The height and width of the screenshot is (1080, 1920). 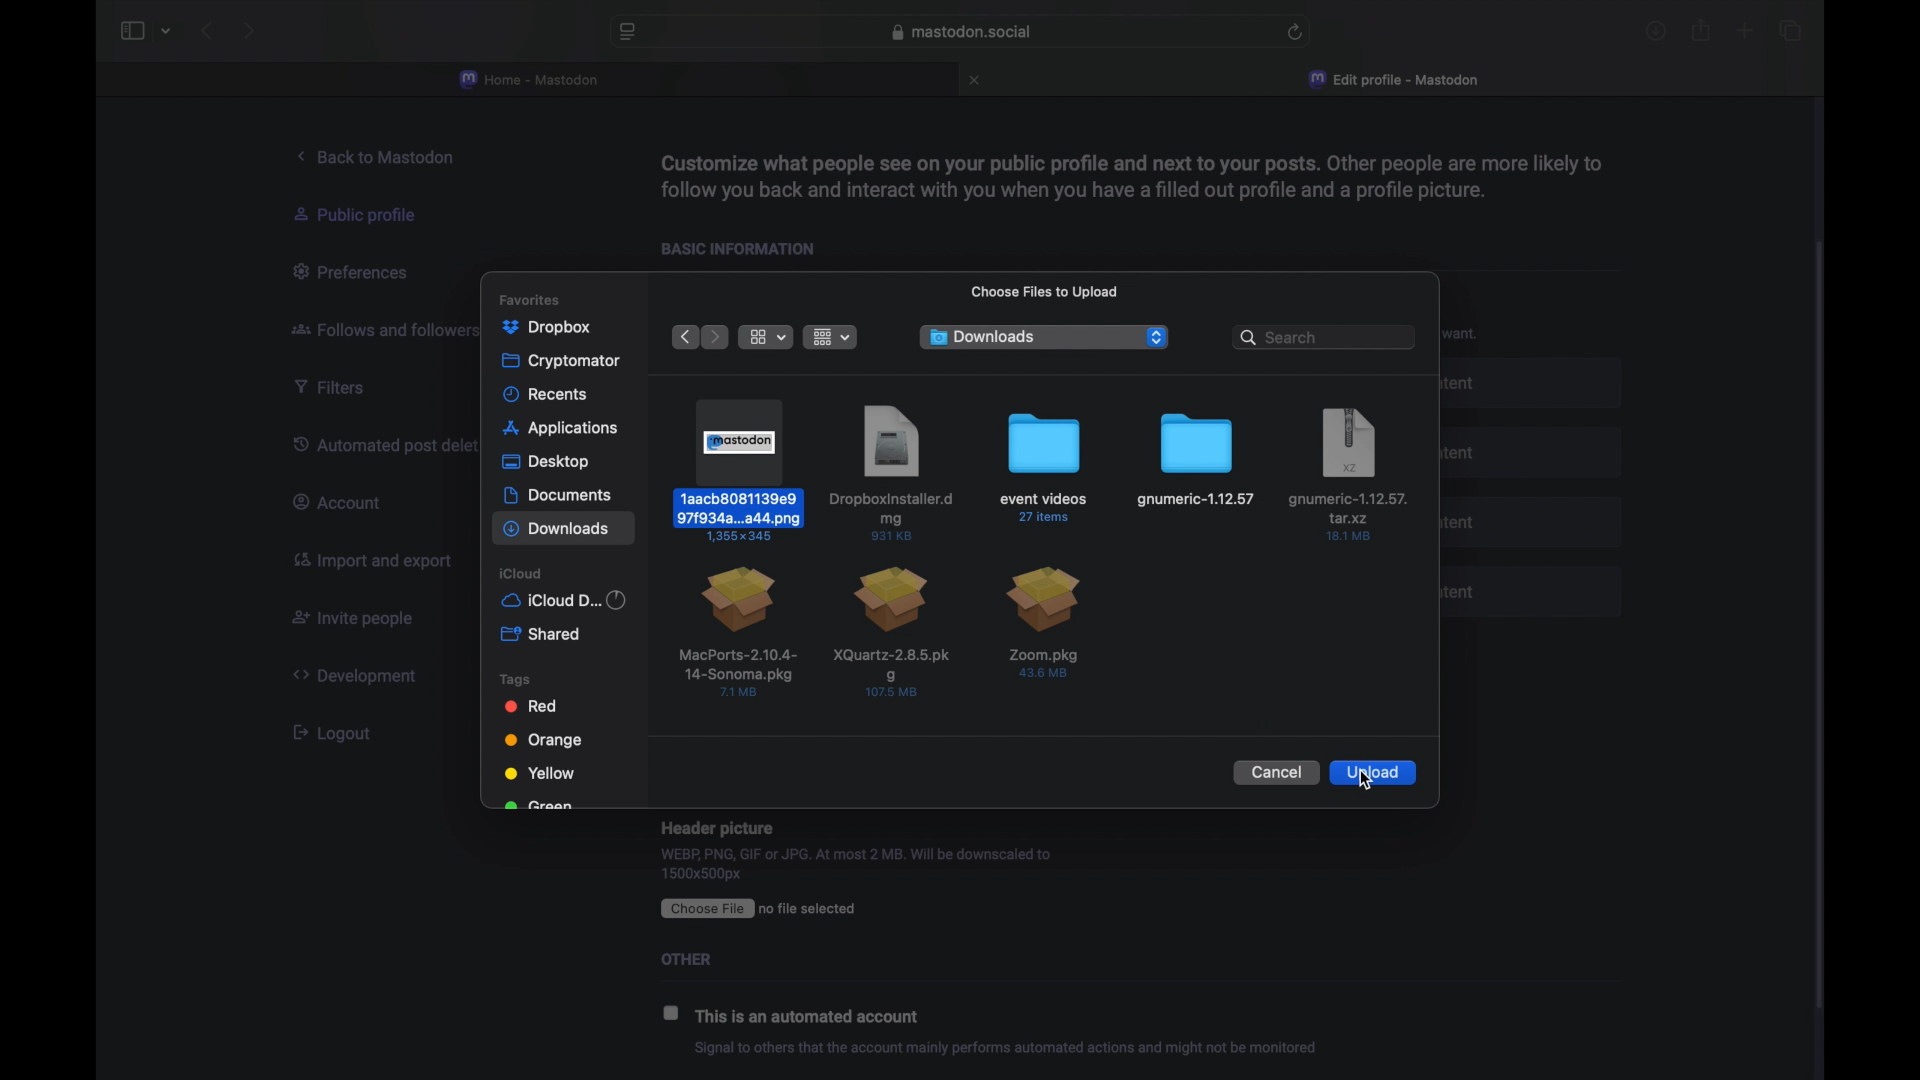 What do you see at coordinates (626, 33) in the screenshot?
I see `website preferences` at bounding box center [626, 33].